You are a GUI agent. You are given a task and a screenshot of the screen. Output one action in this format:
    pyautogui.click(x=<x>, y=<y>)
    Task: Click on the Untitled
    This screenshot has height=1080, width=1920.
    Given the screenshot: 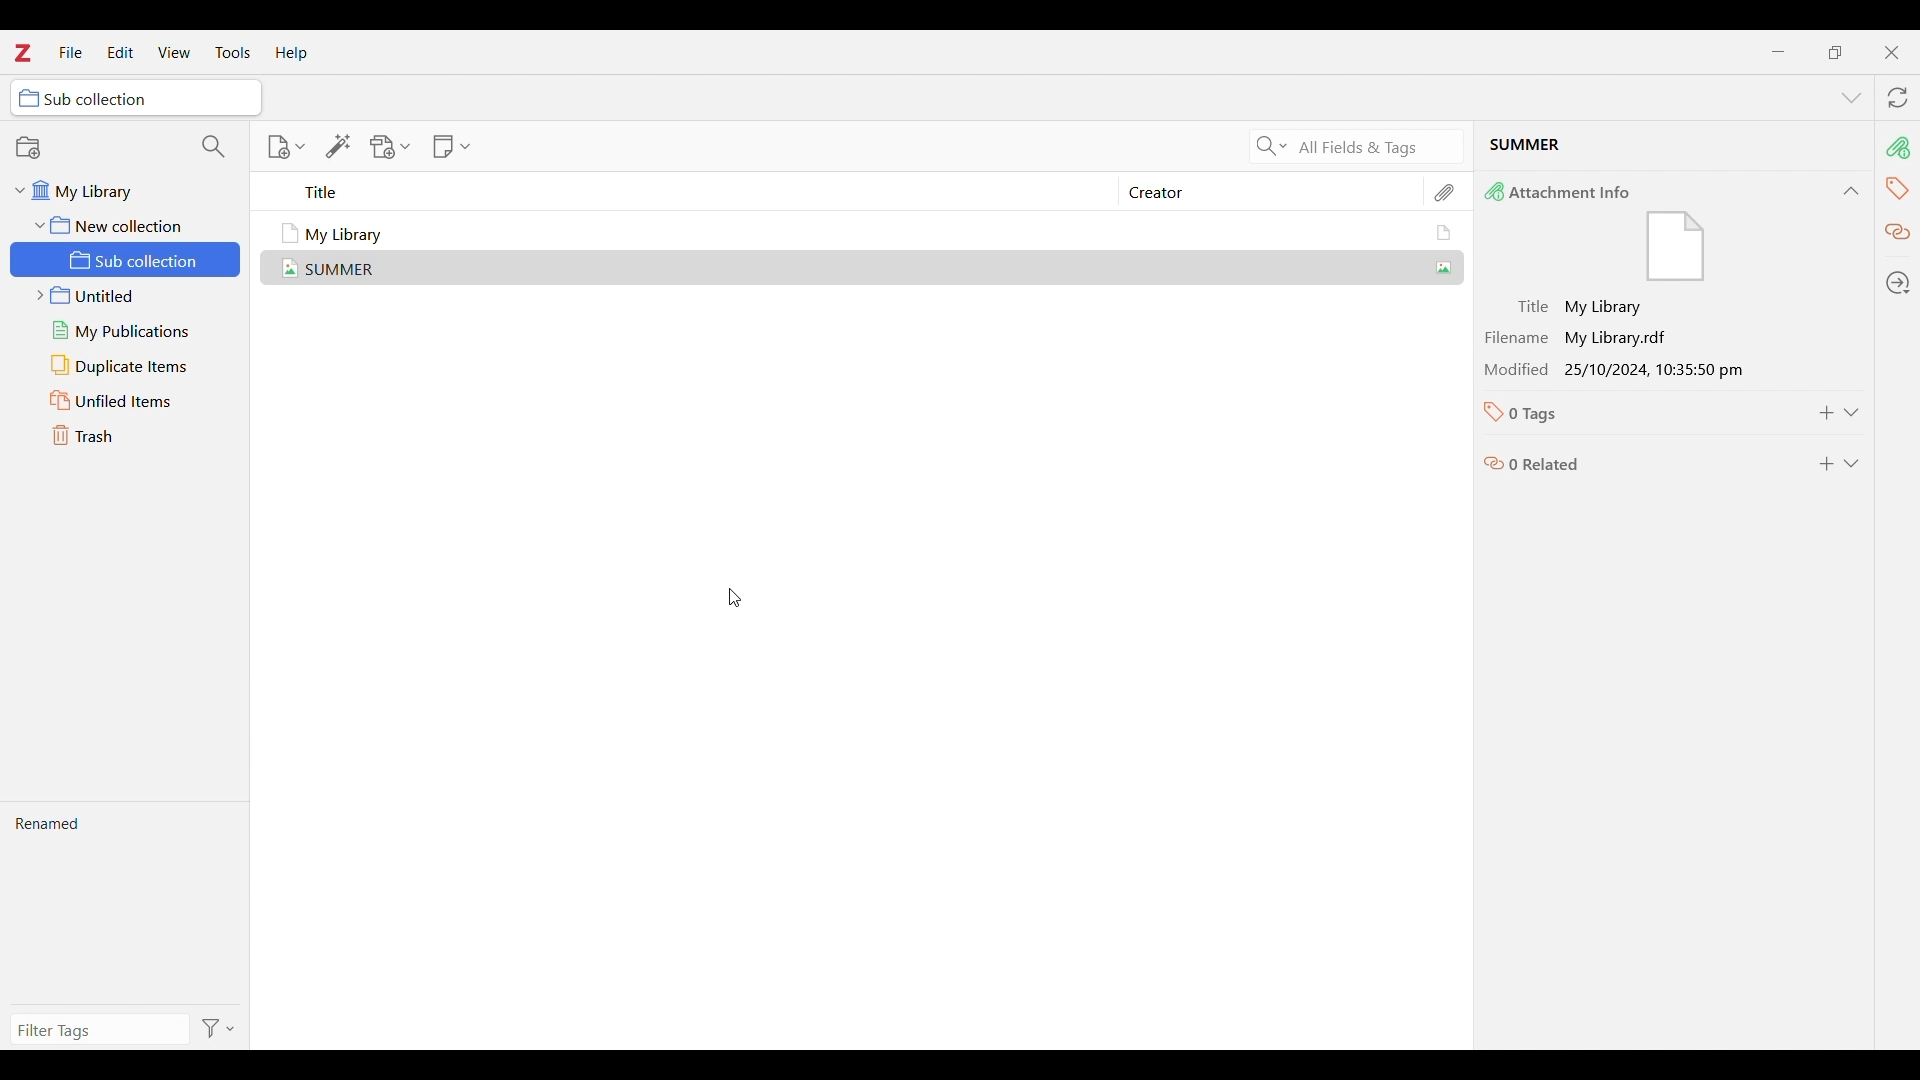 What is the action you would take?
    pyautogui.click(x=126, y=296)
    